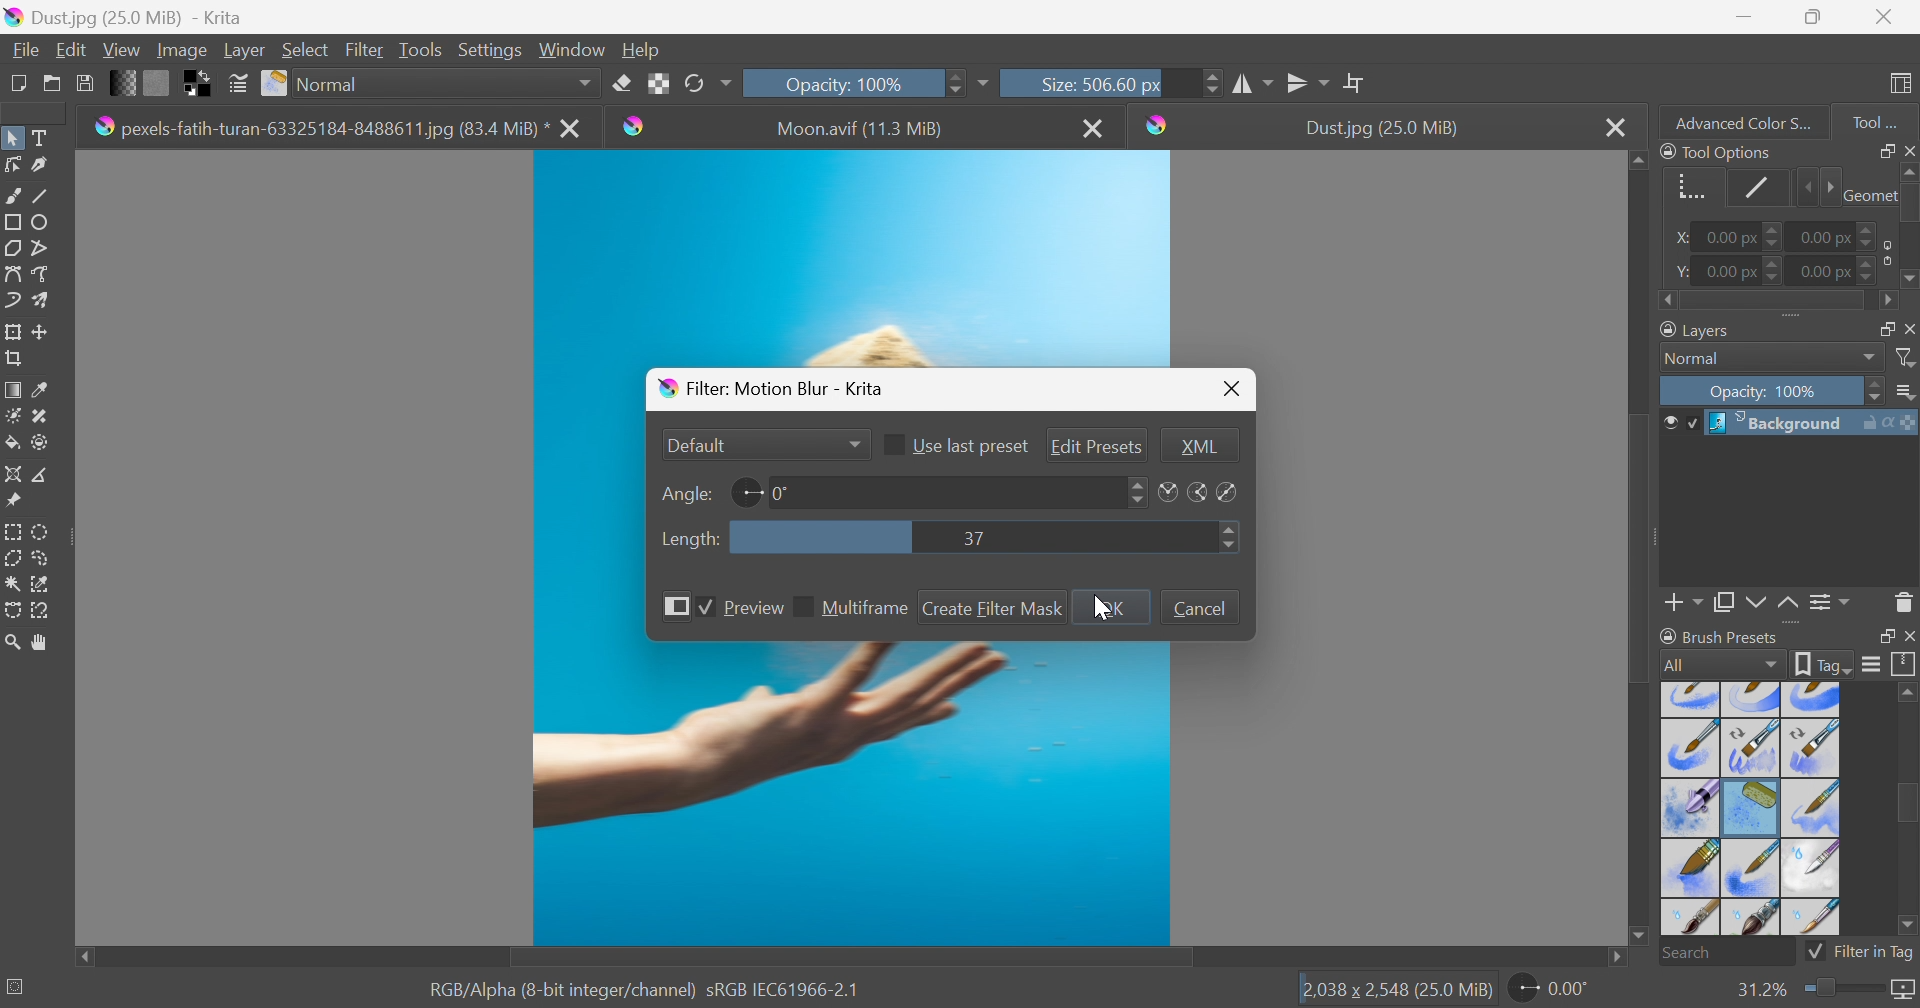 Image resolution: width=1920 pixels, height=1008 pixels. Describe the element at coordinates (1825, 603) in the screenshot. I see `View or change the layer properties` at that location.